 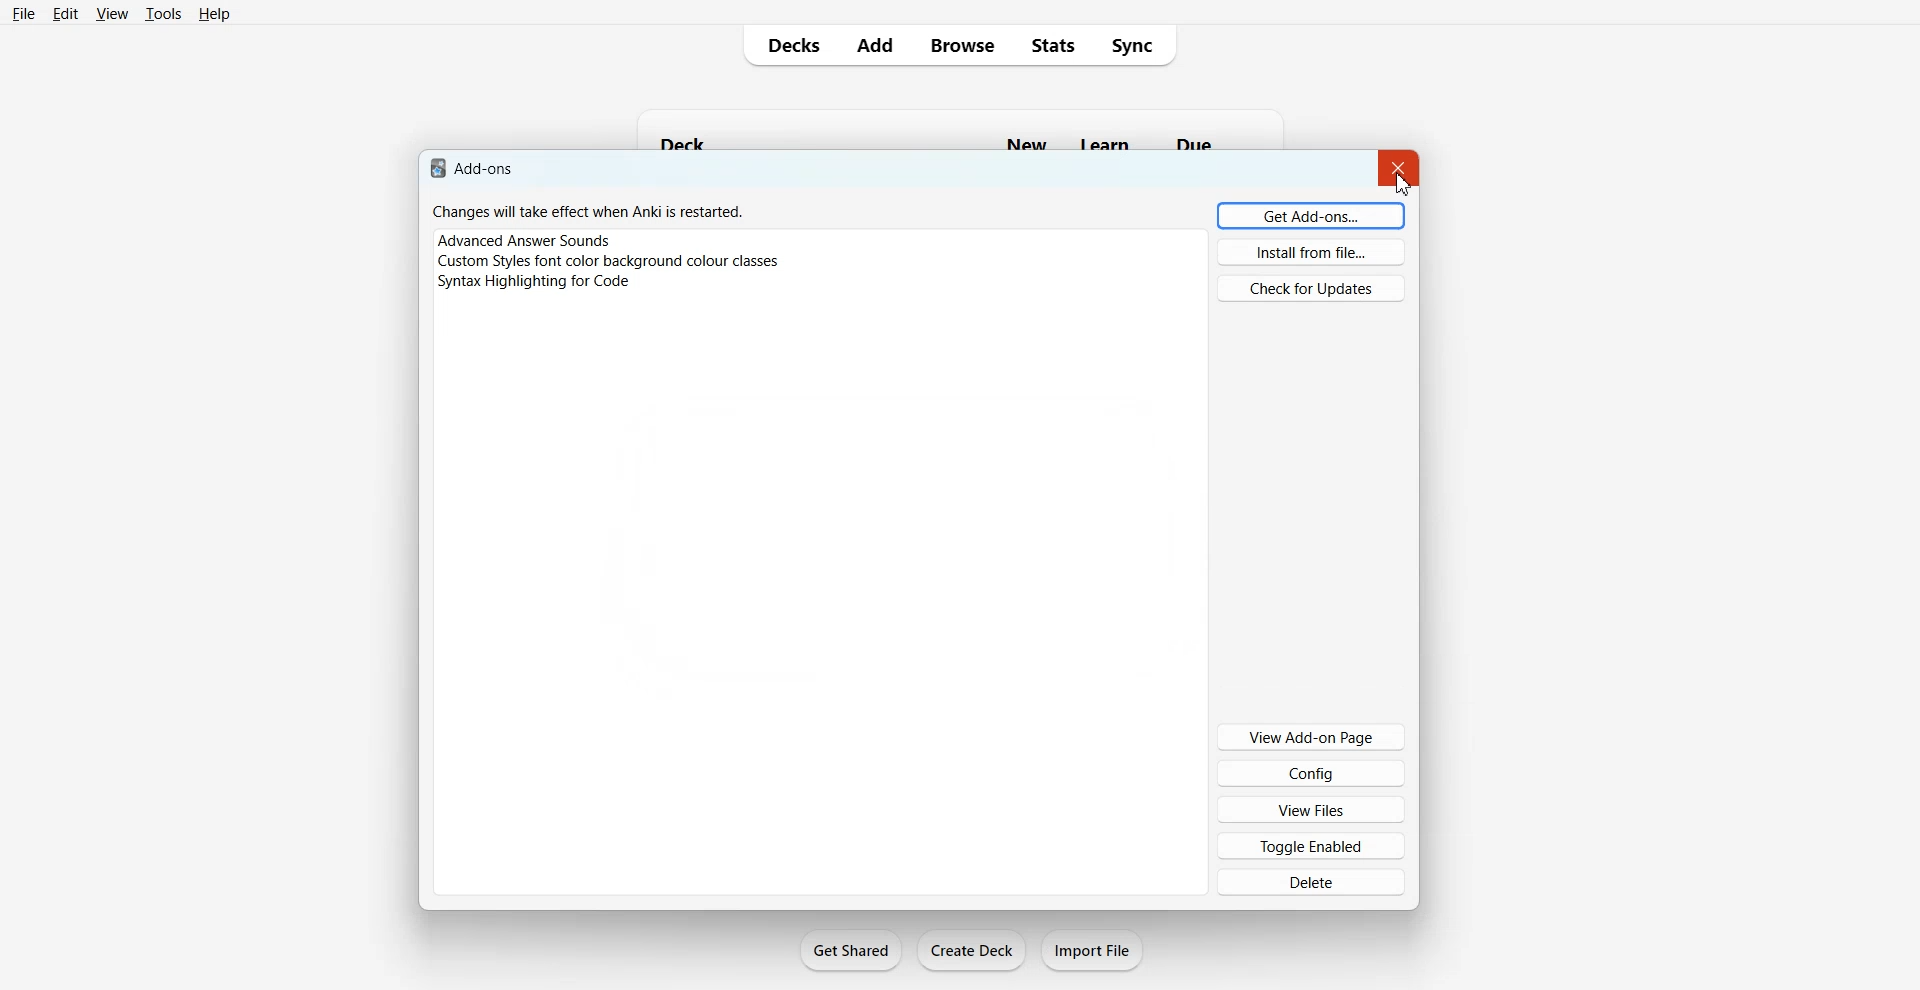 I want to click on View, so click(x=111, y=14).